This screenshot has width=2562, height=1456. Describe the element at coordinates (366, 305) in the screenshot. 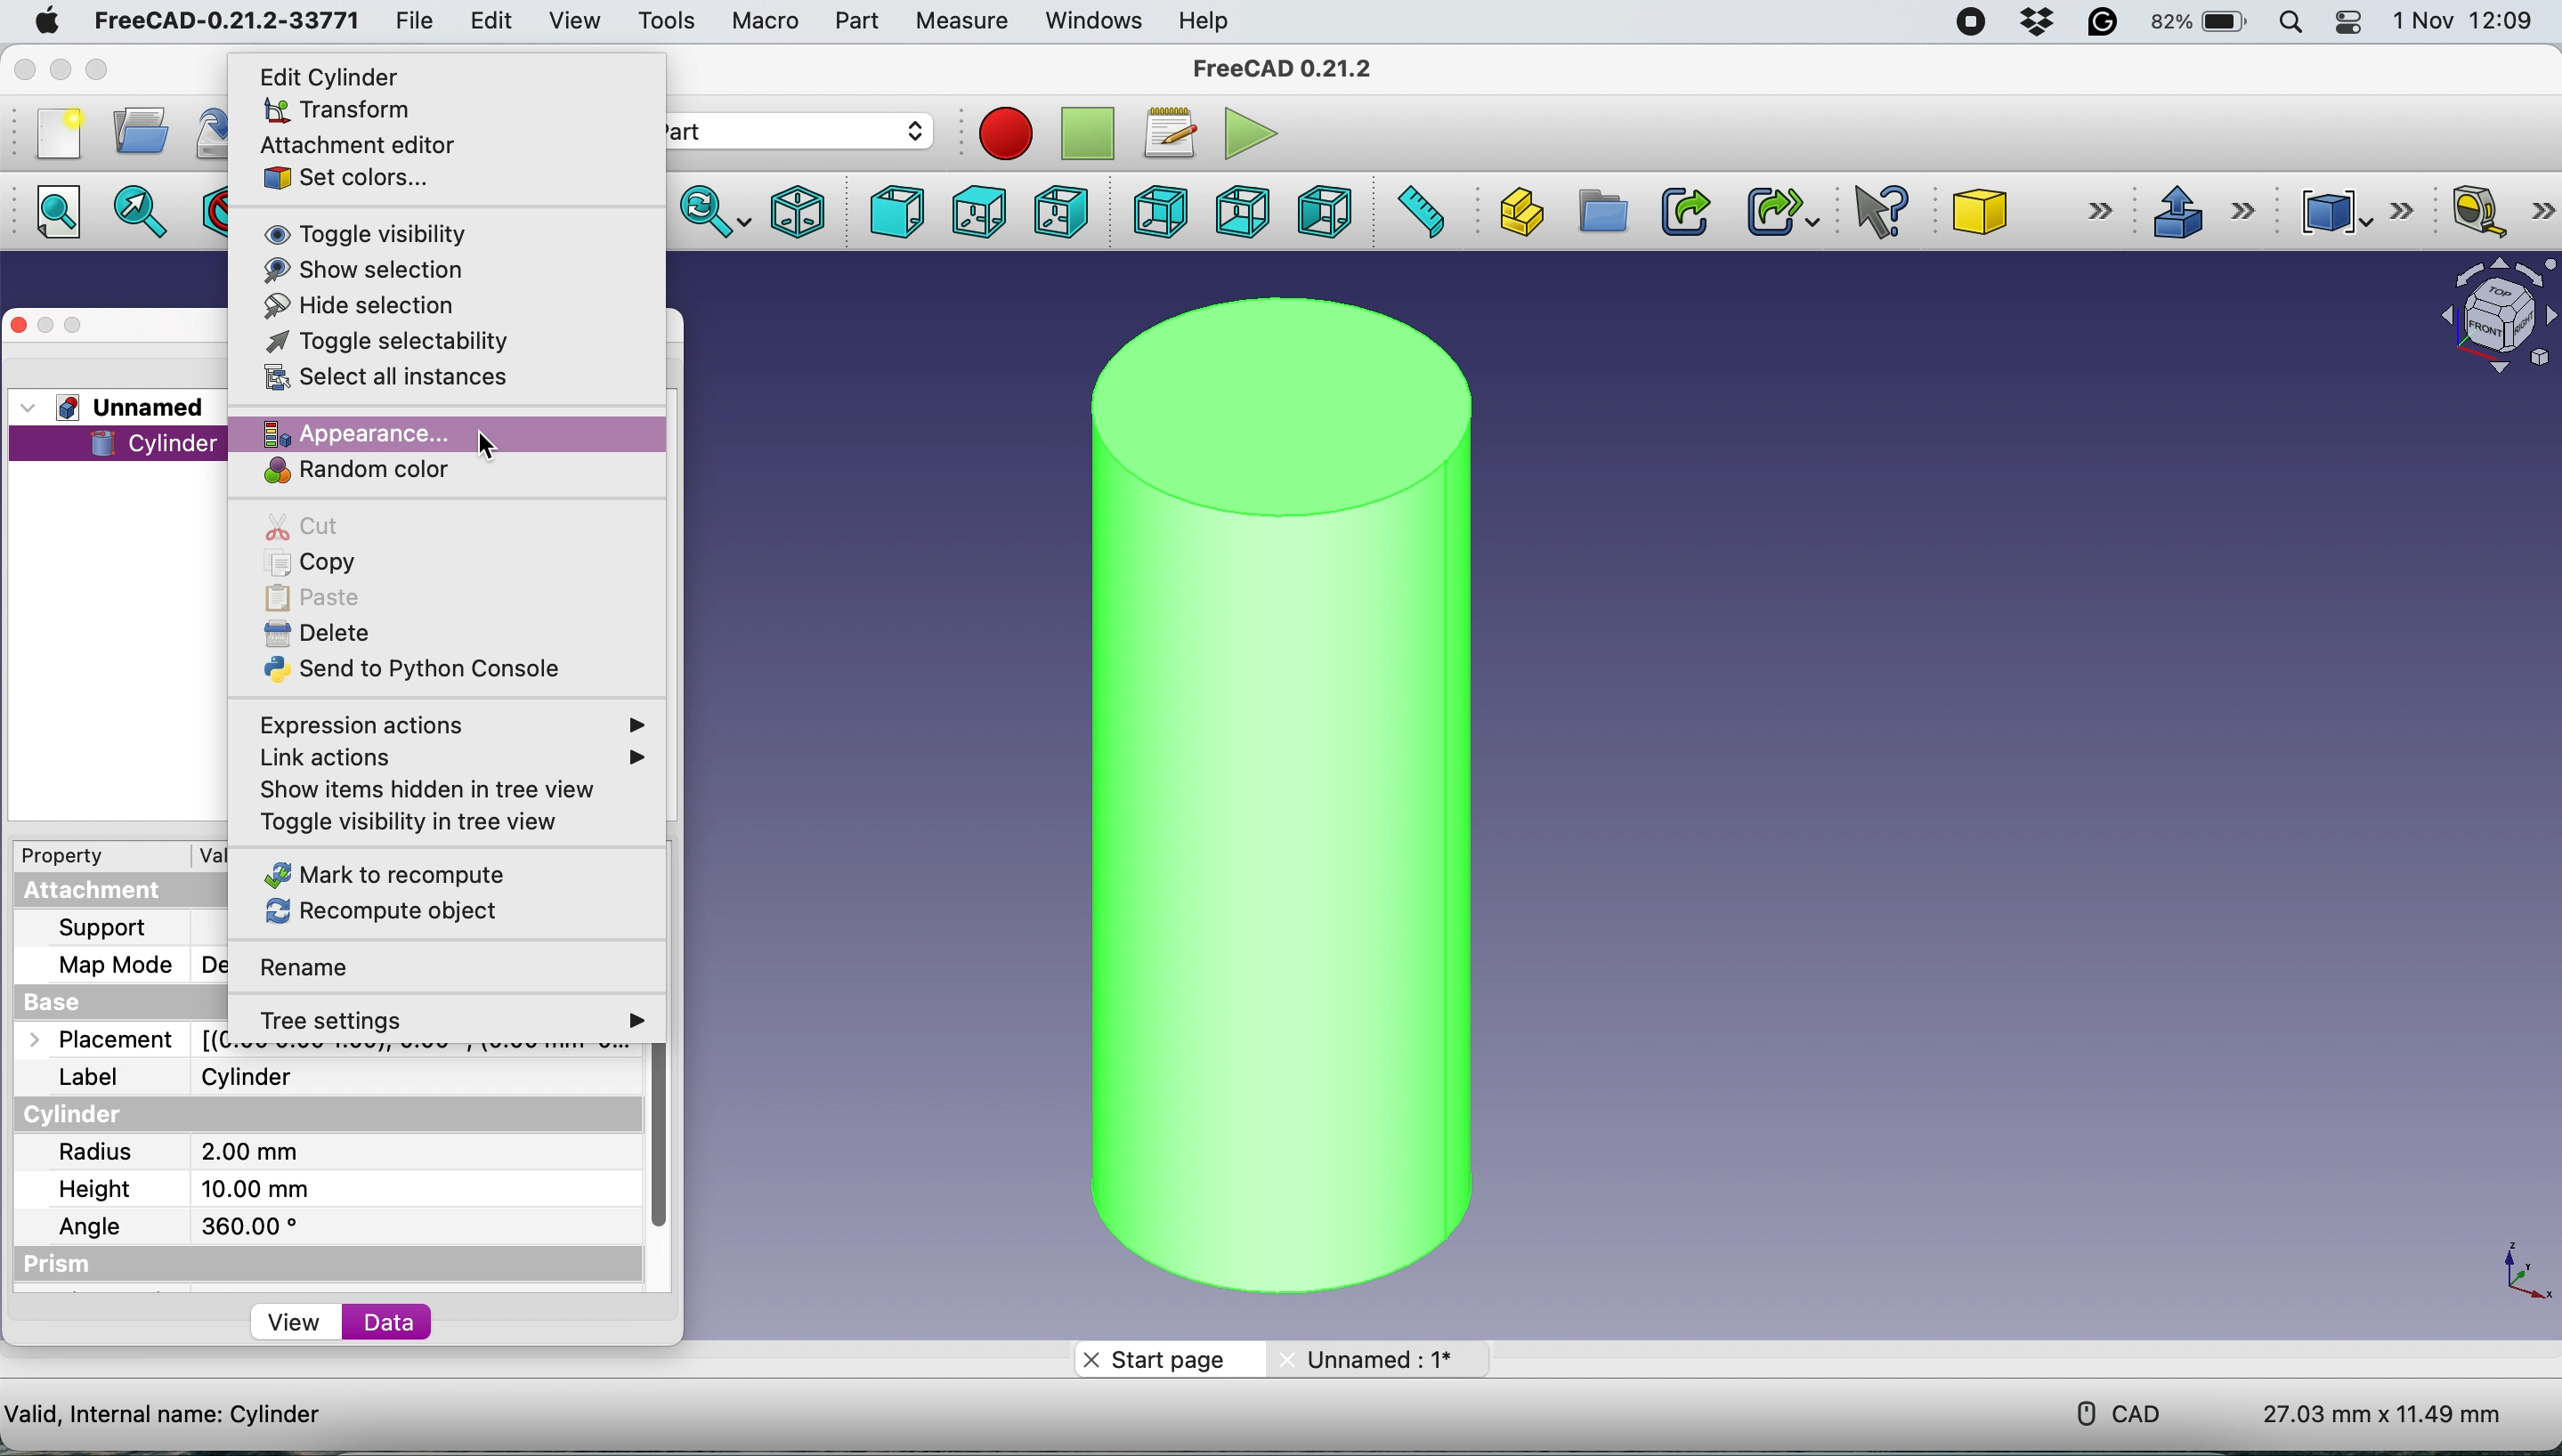

I see `hide selection` at that location.